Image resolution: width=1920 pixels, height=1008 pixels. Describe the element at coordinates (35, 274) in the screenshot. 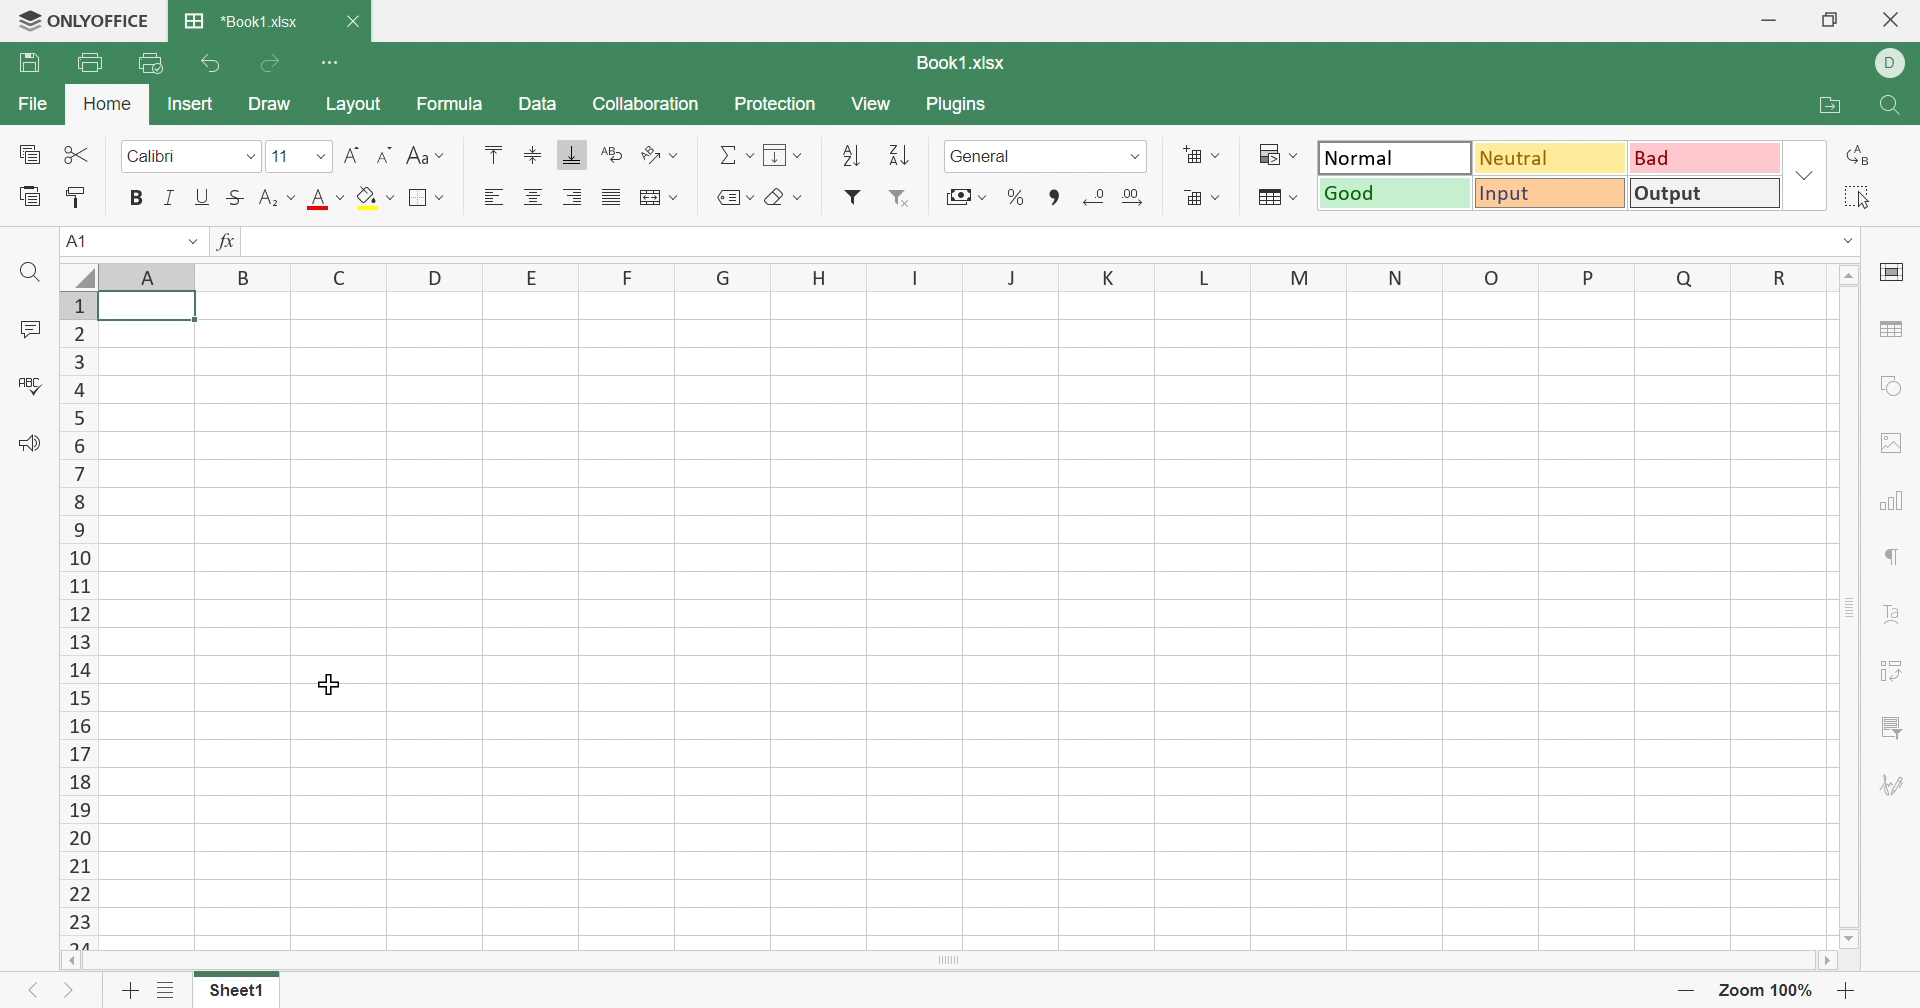

I see `Find` at that location.